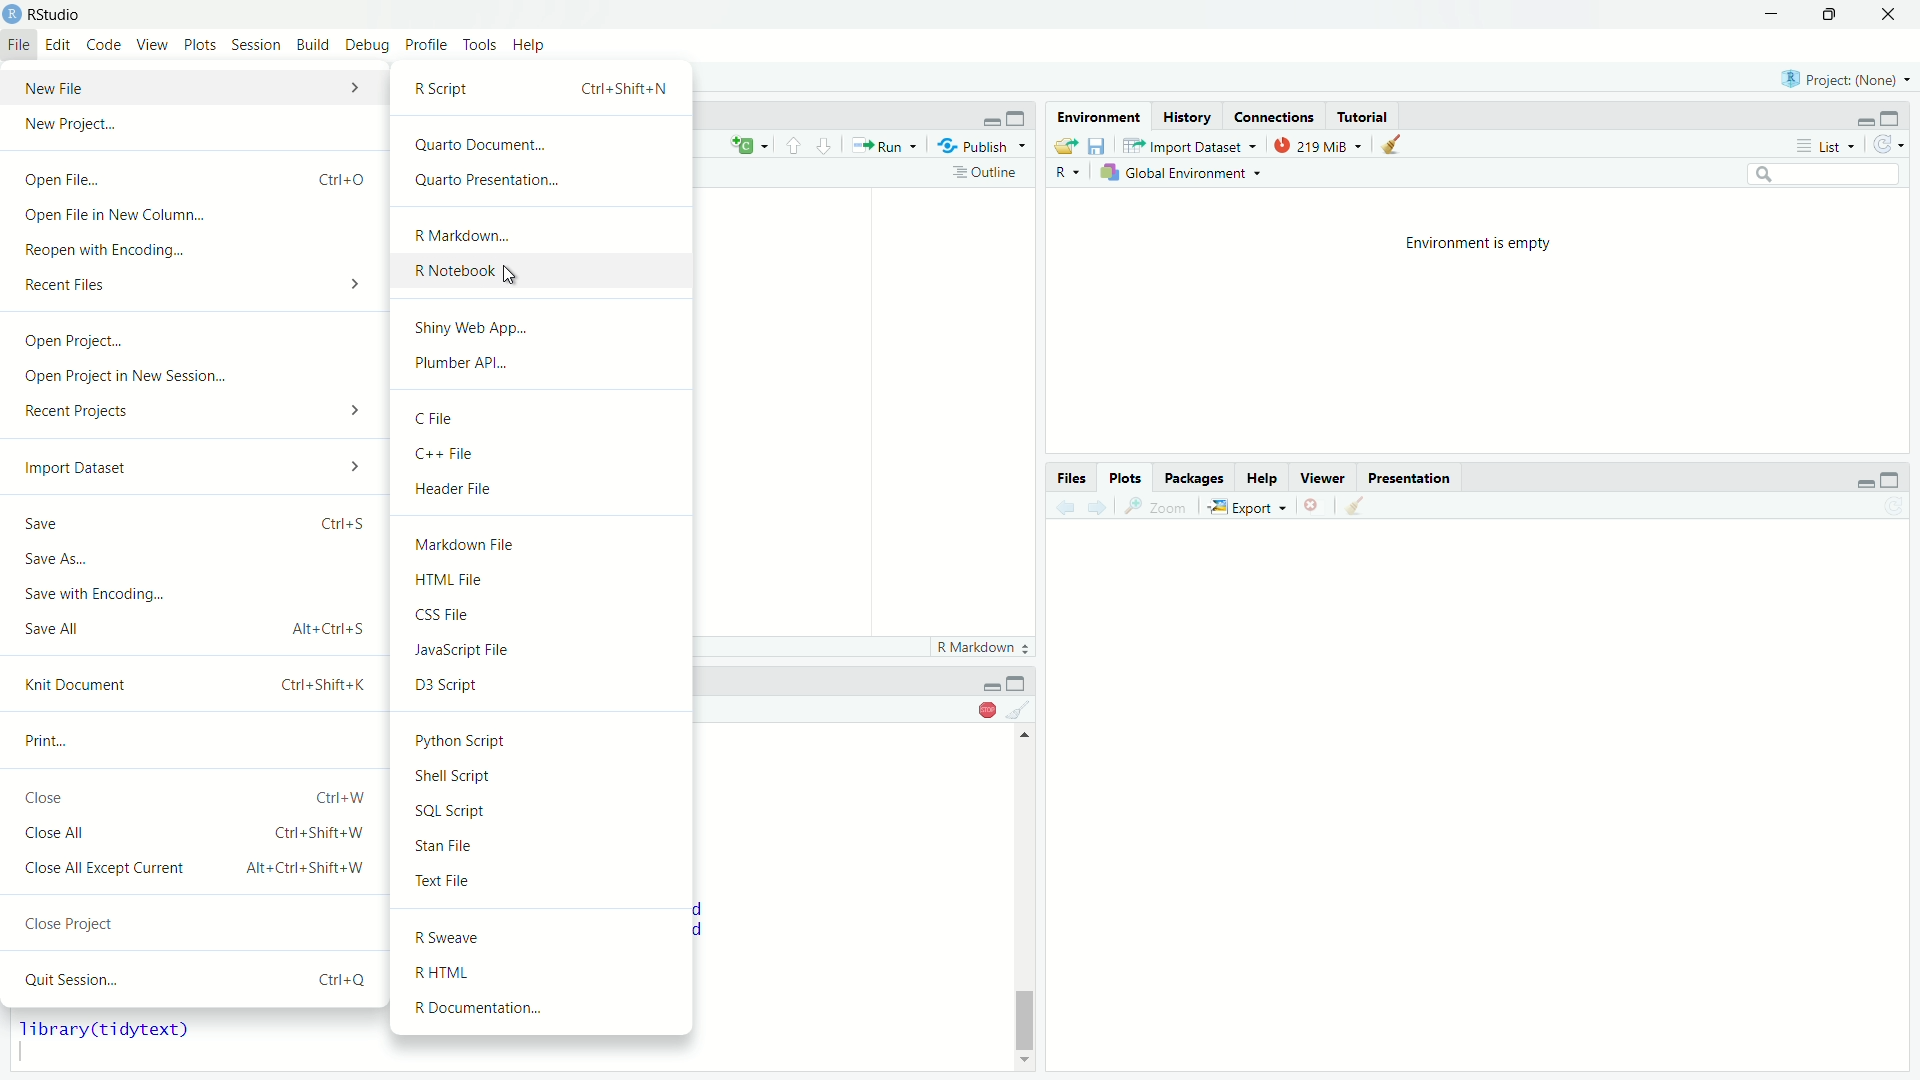 This screenshot has width=1920, height=1080. What do you see at coordinates (1846, 78) in the screenshot?
I see `select project` at bounding box center [1846, 78].